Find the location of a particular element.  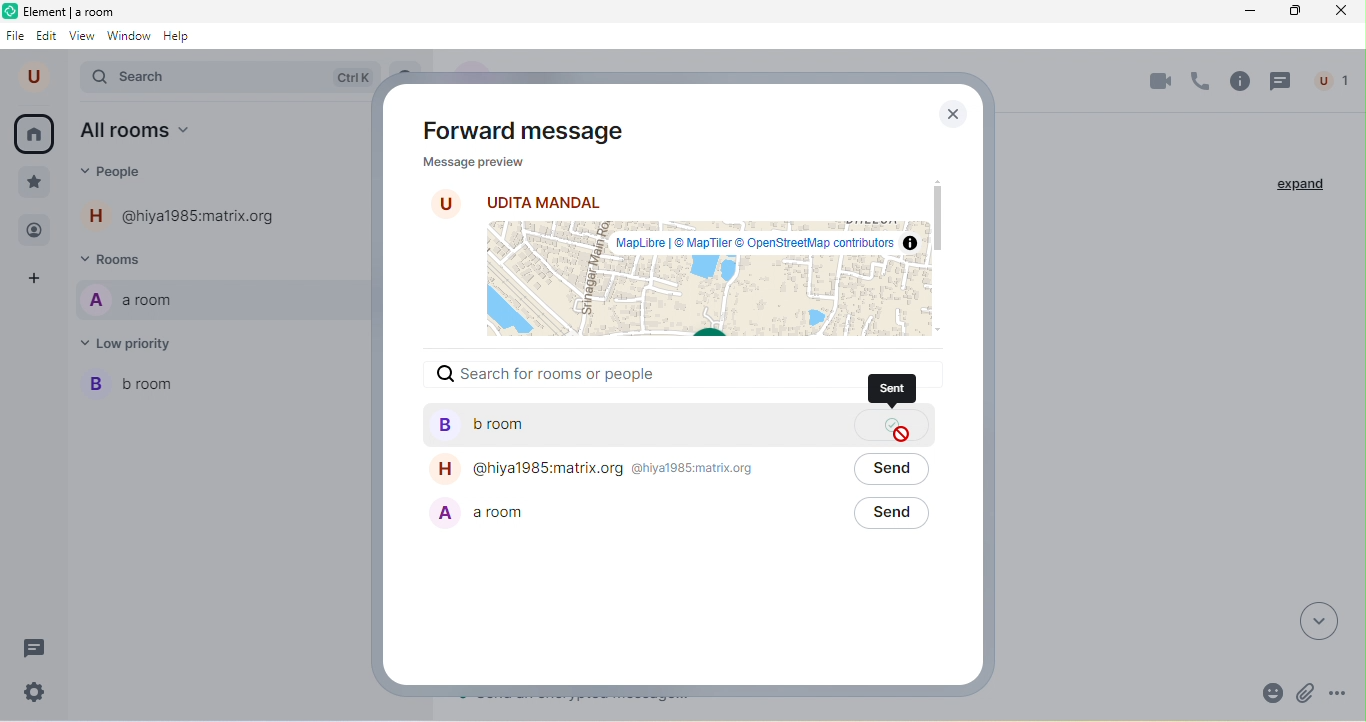

people is located at coordinates (125, 173).